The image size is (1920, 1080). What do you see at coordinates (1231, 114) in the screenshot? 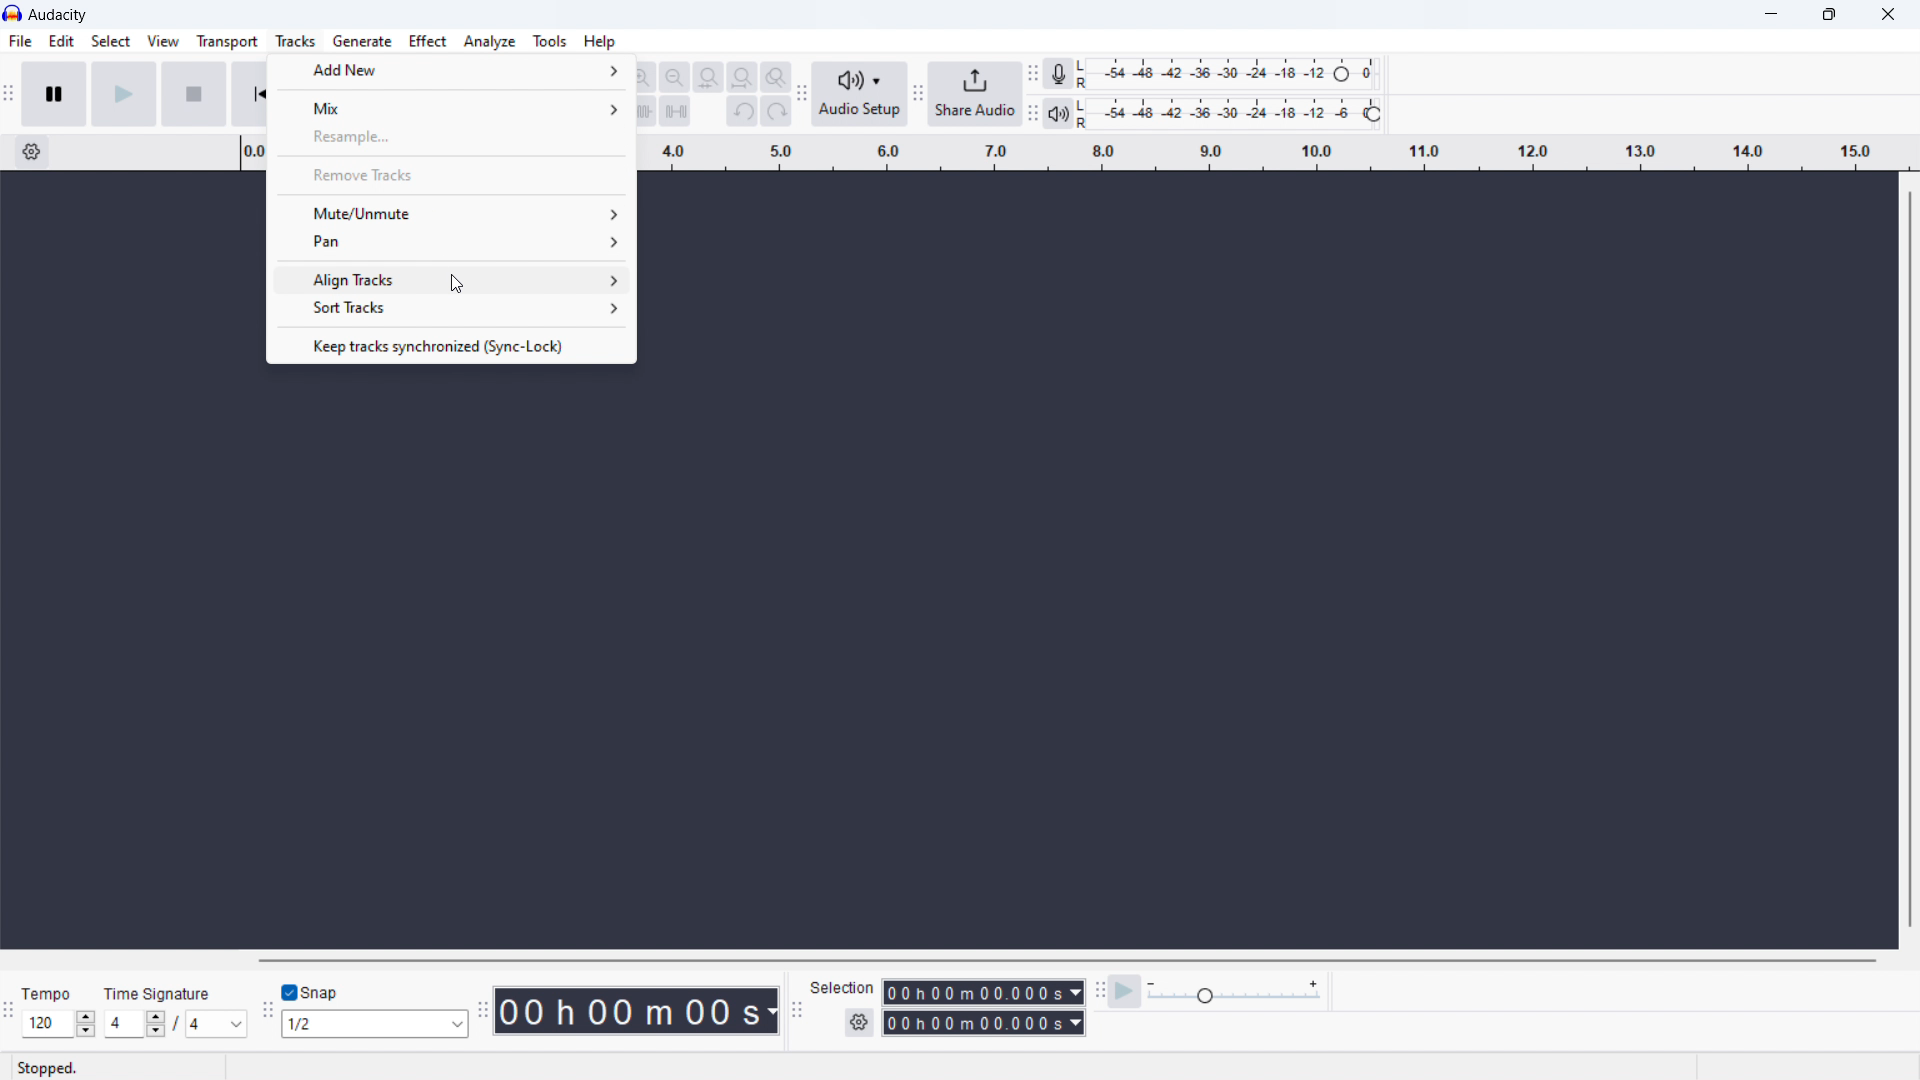
I see `playback  level` at bounding box center [1231, 114].